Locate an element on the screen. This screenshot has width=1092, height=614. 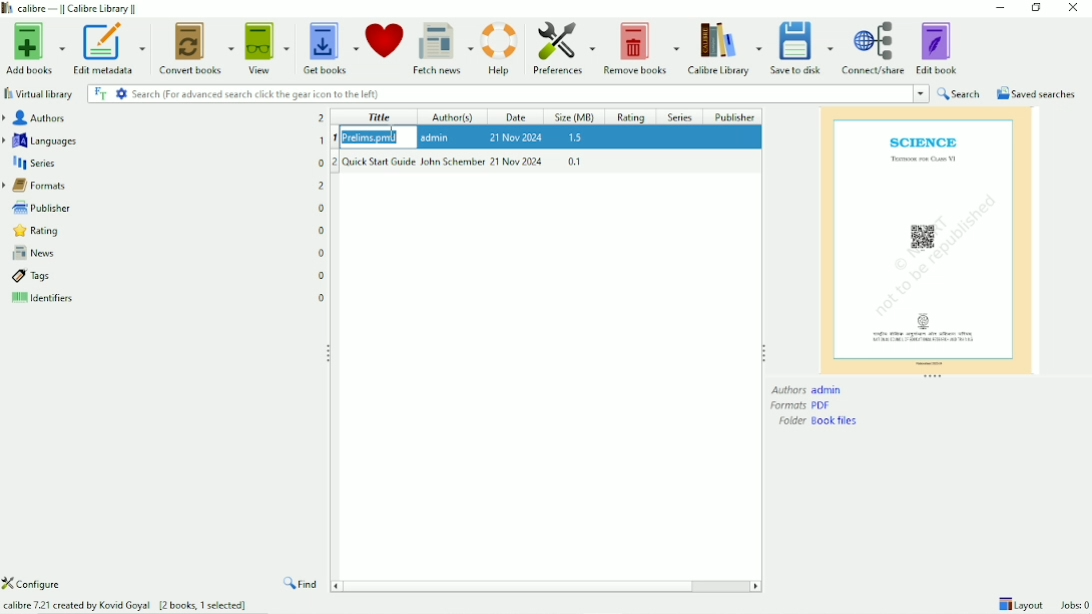
Formats is located at coordinates (38, 186).